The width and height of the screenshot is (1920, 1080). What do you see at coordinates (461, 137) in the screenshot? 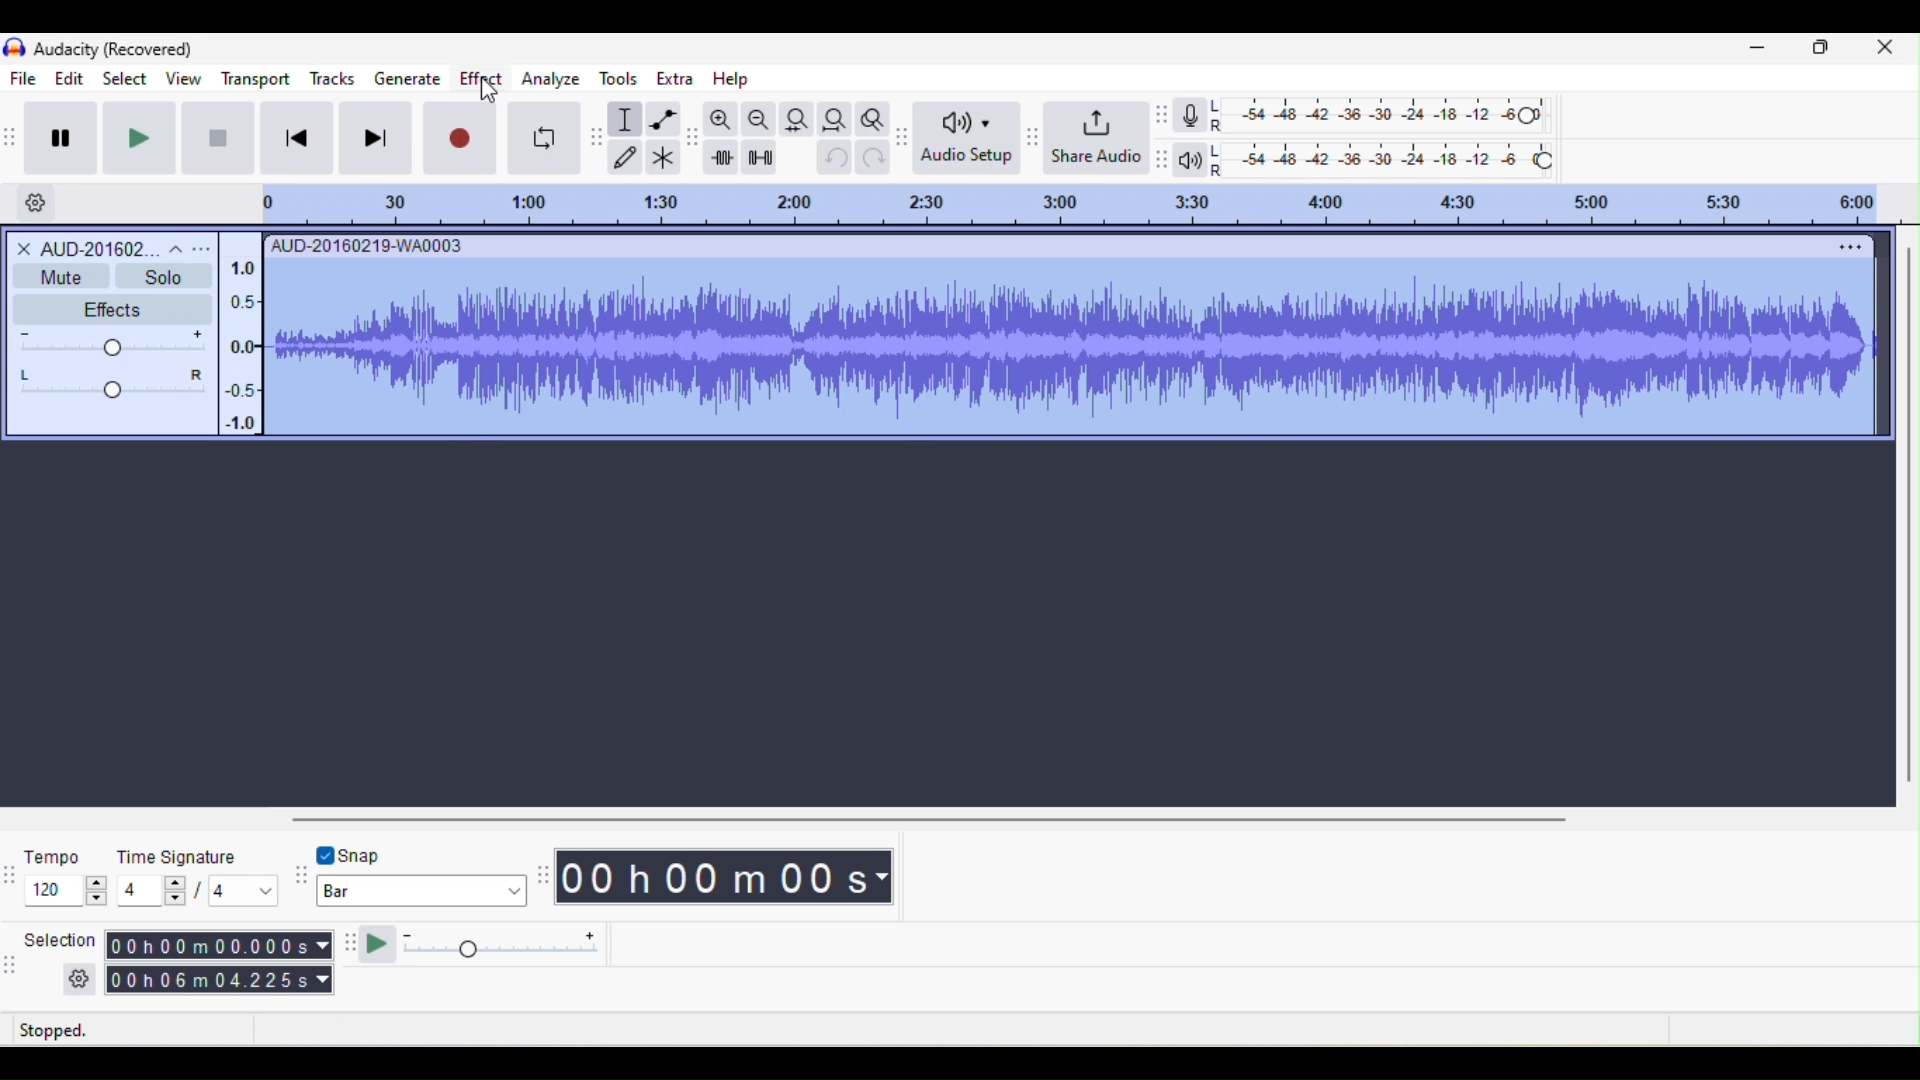
I see `record` at bounding box center [461, 137].